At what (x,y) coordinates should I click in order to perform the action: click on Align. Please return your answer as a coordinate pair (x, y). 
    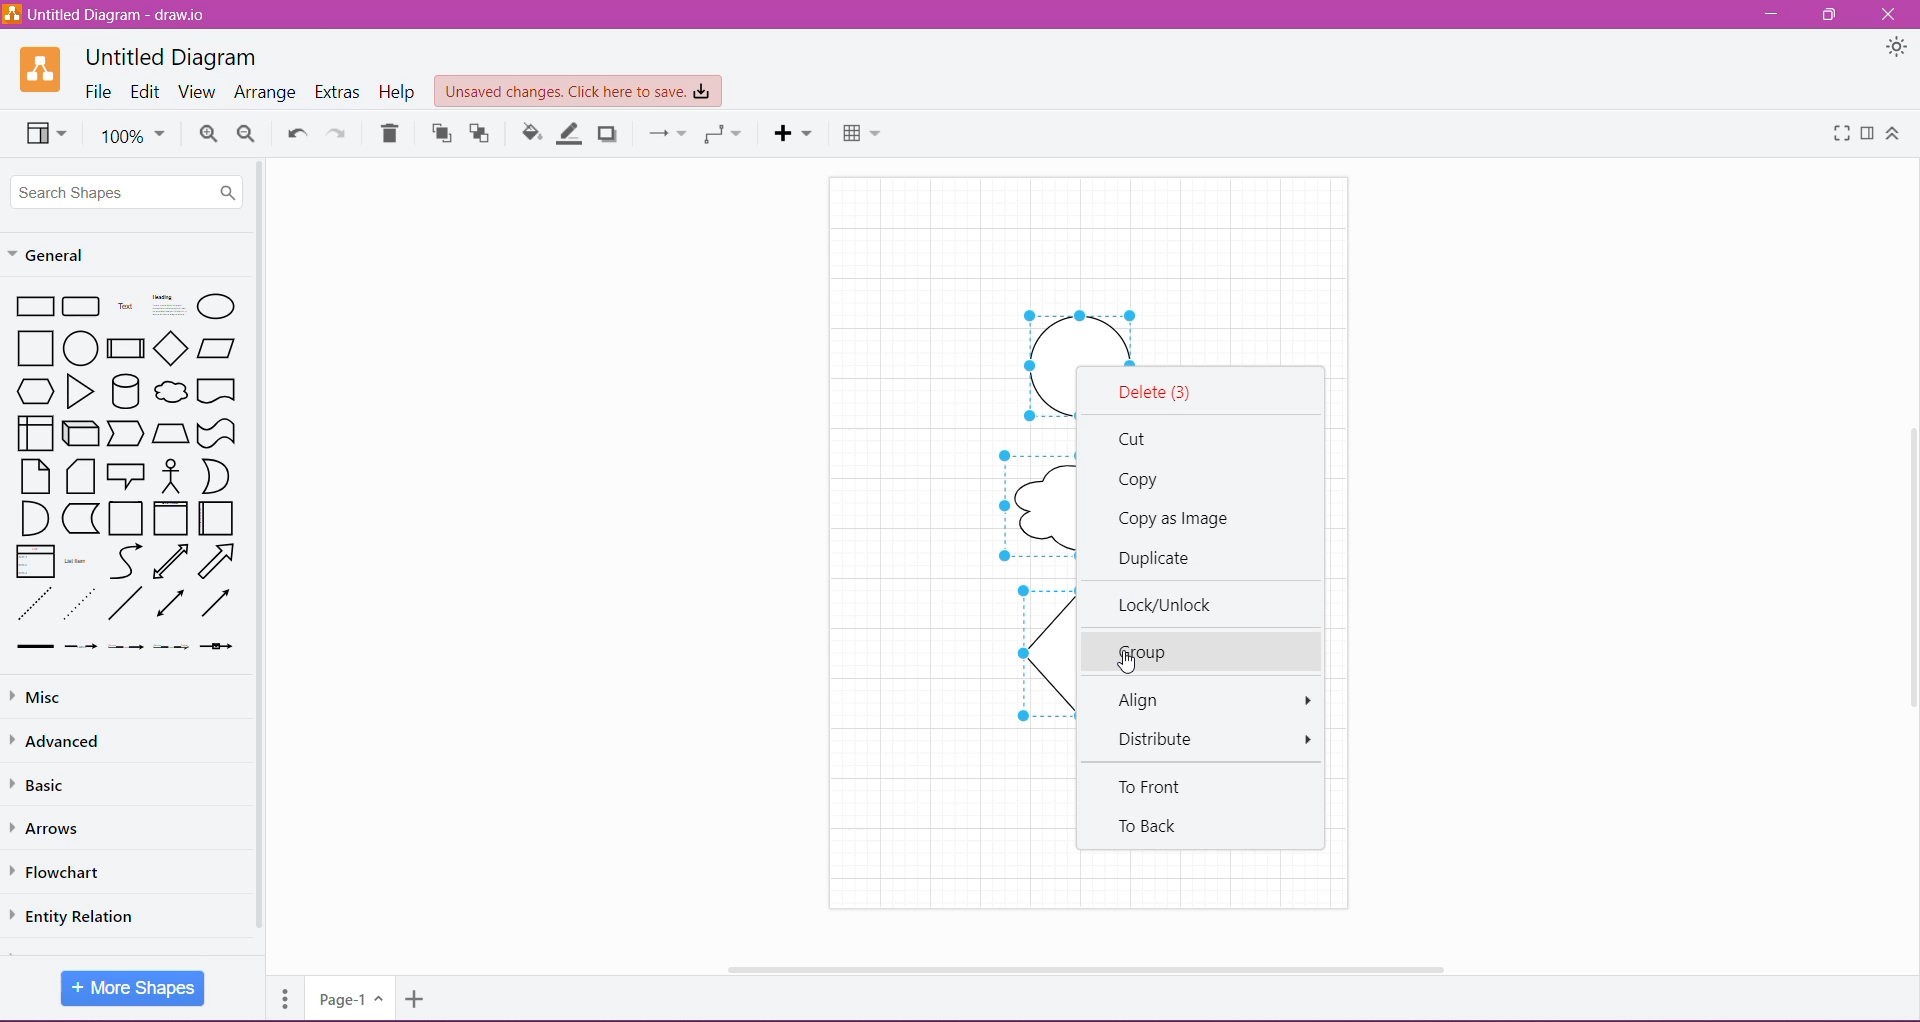
    Looking at the image, I should click on (1216, 702).